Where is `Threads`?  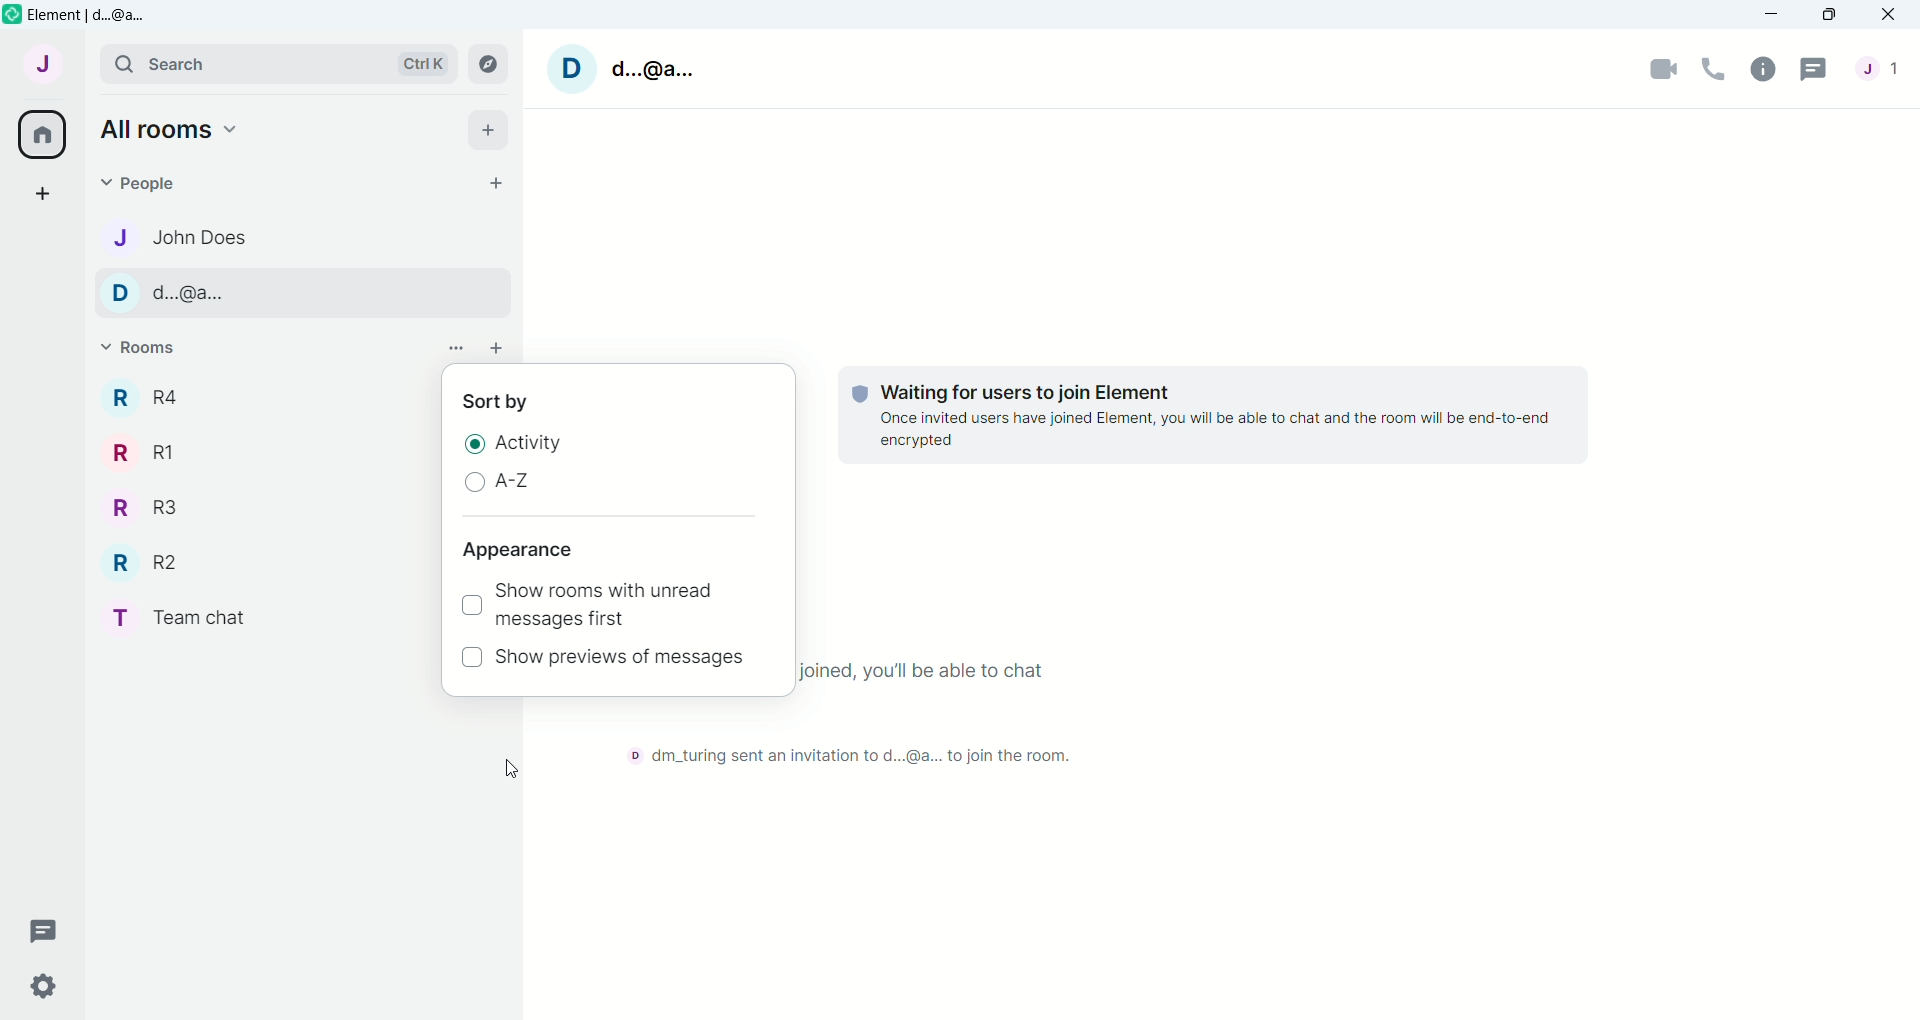
Threads is located at coordinates (49, 930).